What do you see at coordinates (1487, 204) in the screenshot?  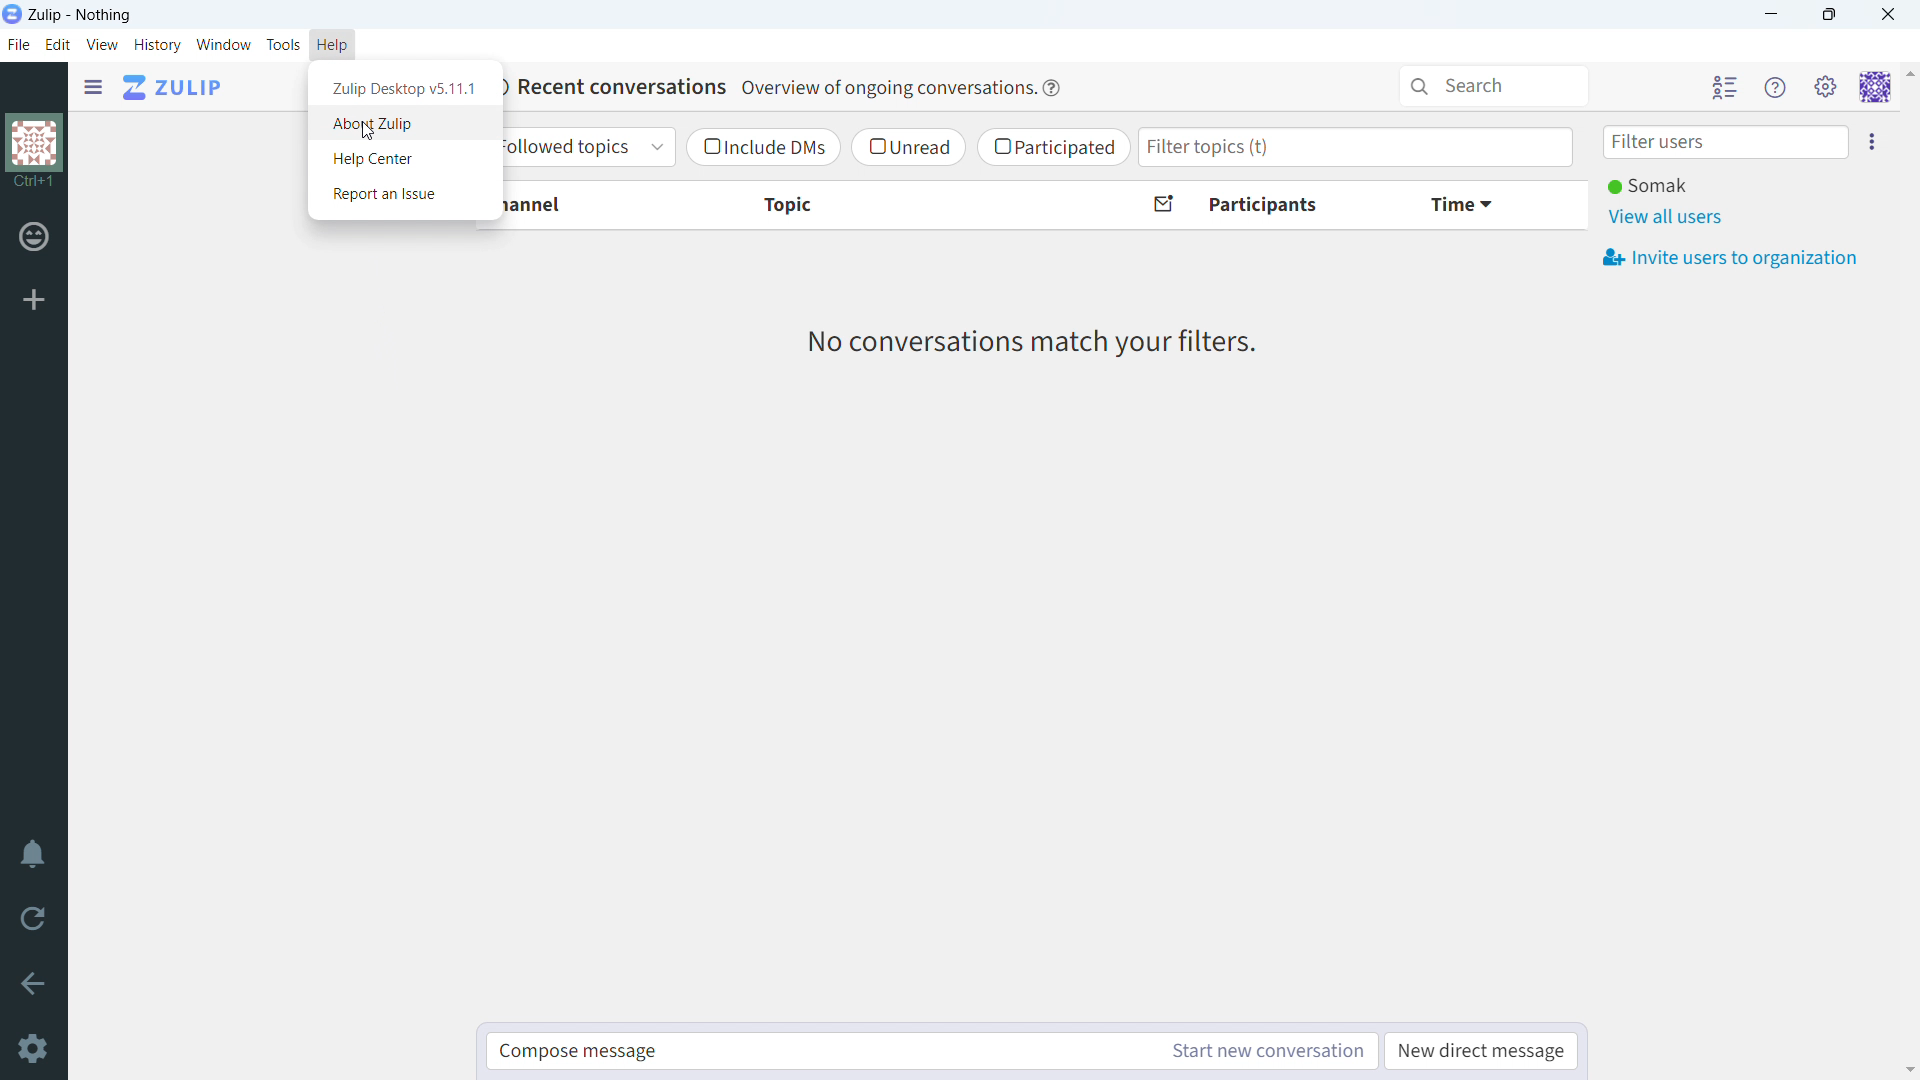 I see `sort by time` at bounding box center [1487, 204].